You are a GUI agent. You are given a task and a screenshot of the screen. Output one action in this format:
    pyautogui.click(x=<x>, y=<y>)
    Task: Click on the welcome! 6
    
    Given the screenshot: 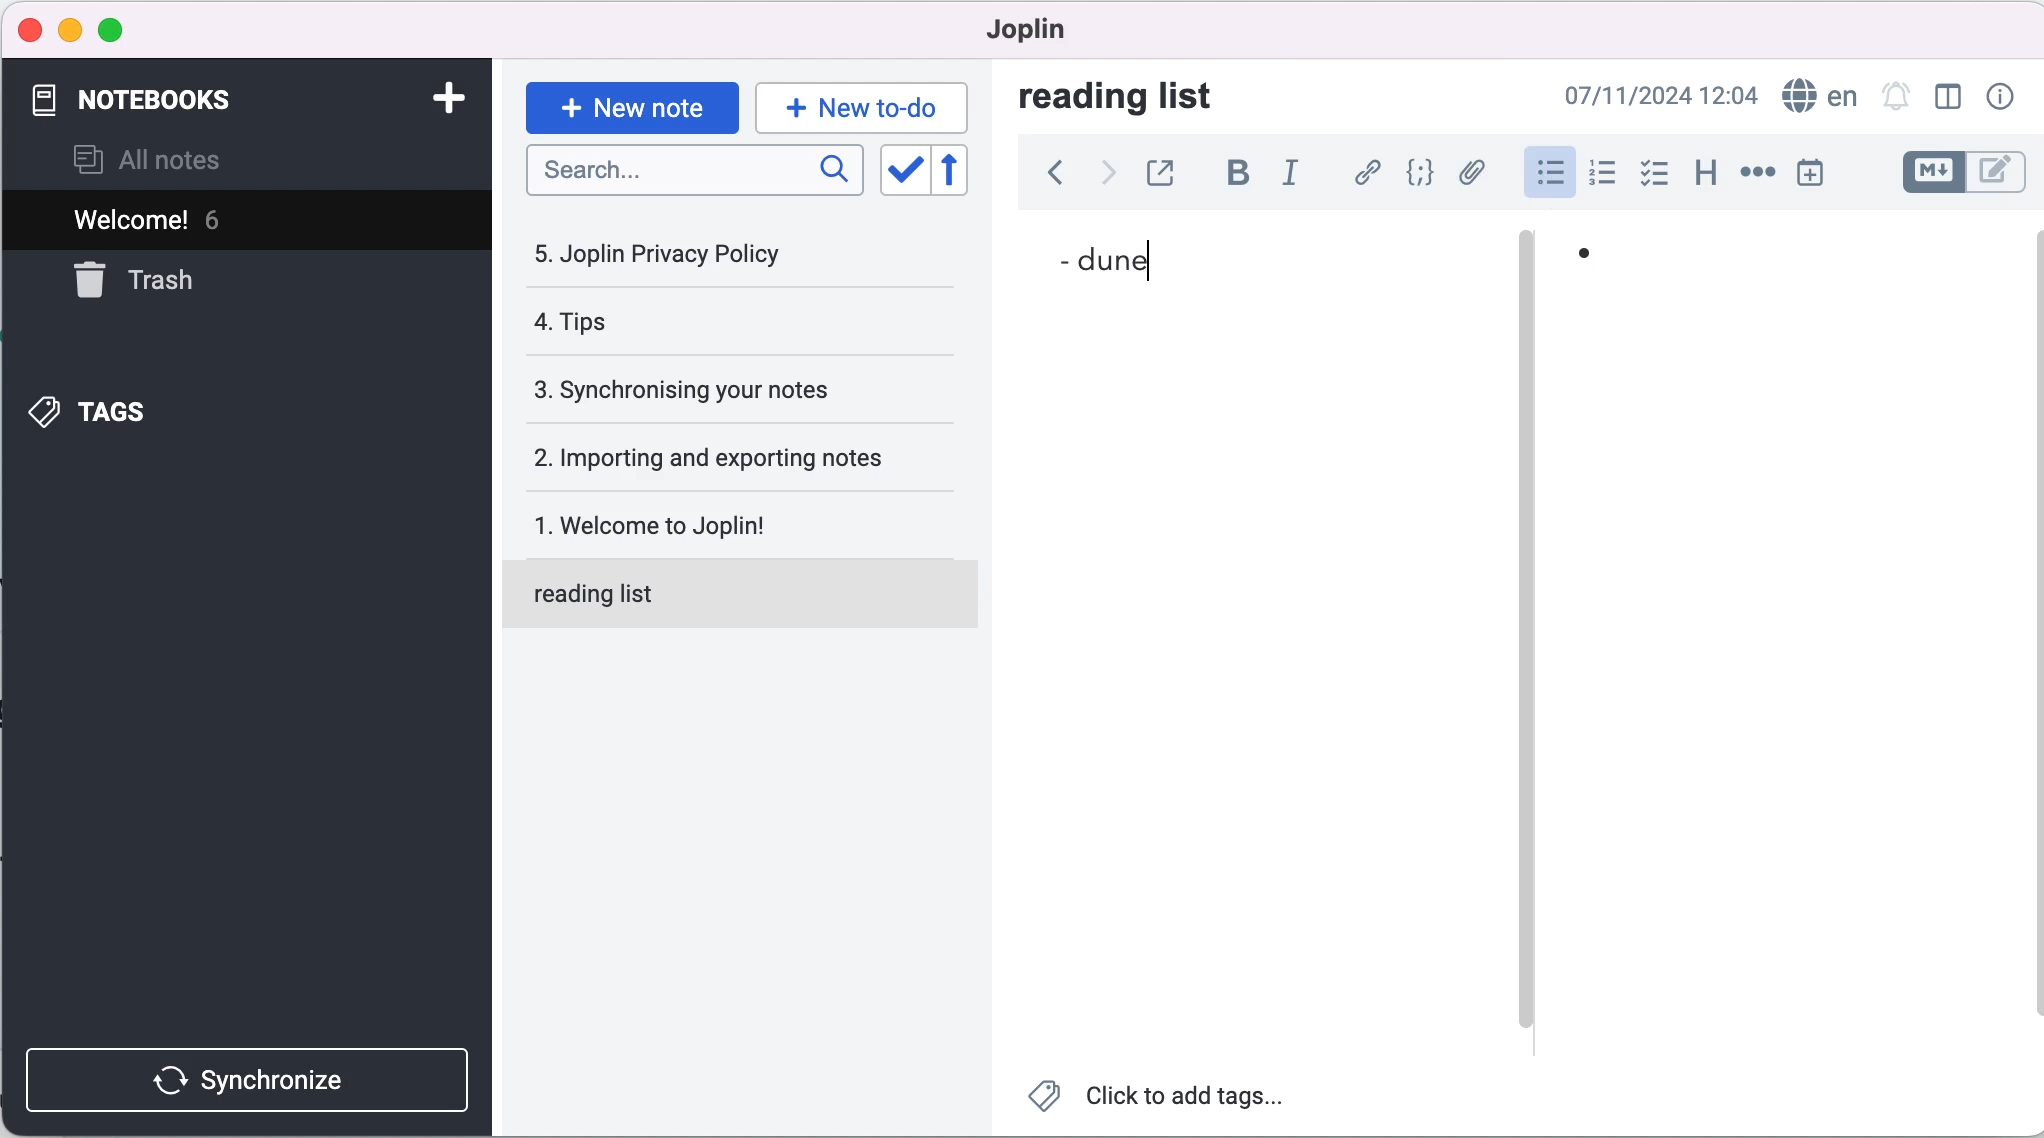 What is the action you would take?
    pyautogui.click(x=222, y=221)
    